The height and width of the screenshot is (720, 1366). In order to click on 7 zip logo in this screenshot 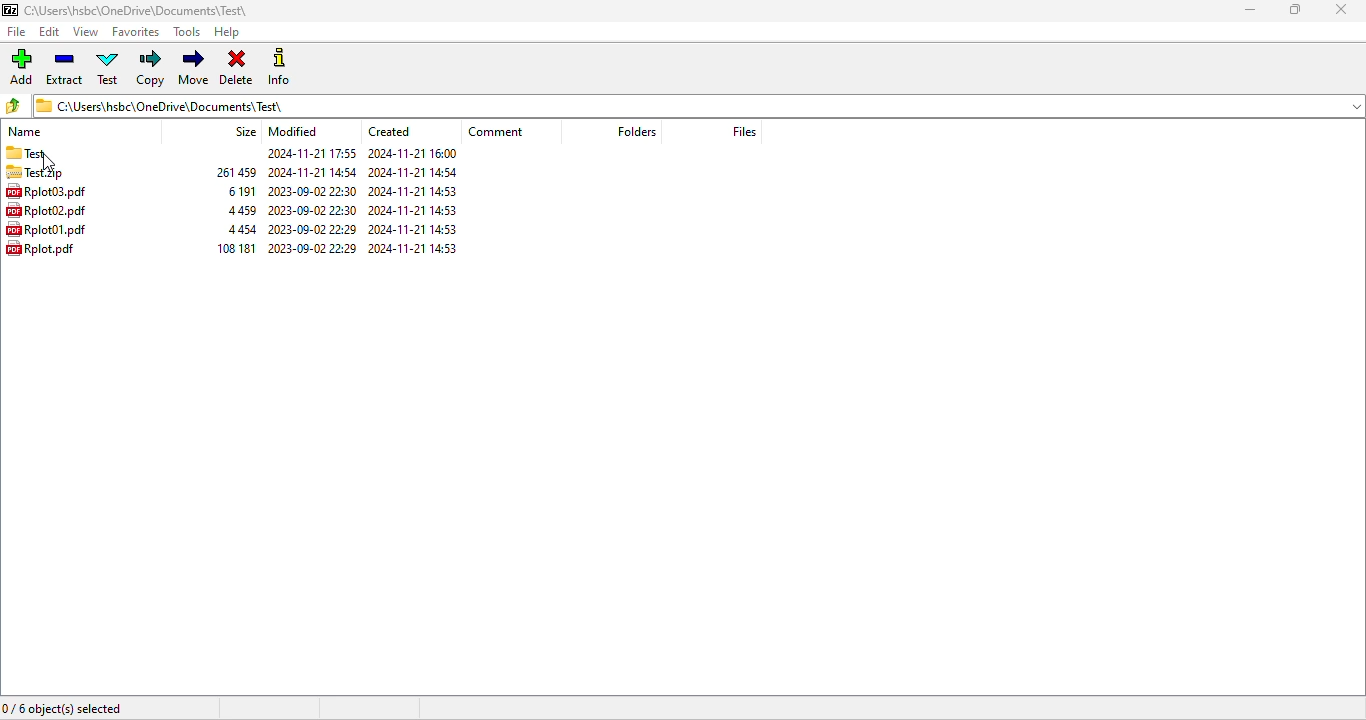, I will do `click(10, 11)`.